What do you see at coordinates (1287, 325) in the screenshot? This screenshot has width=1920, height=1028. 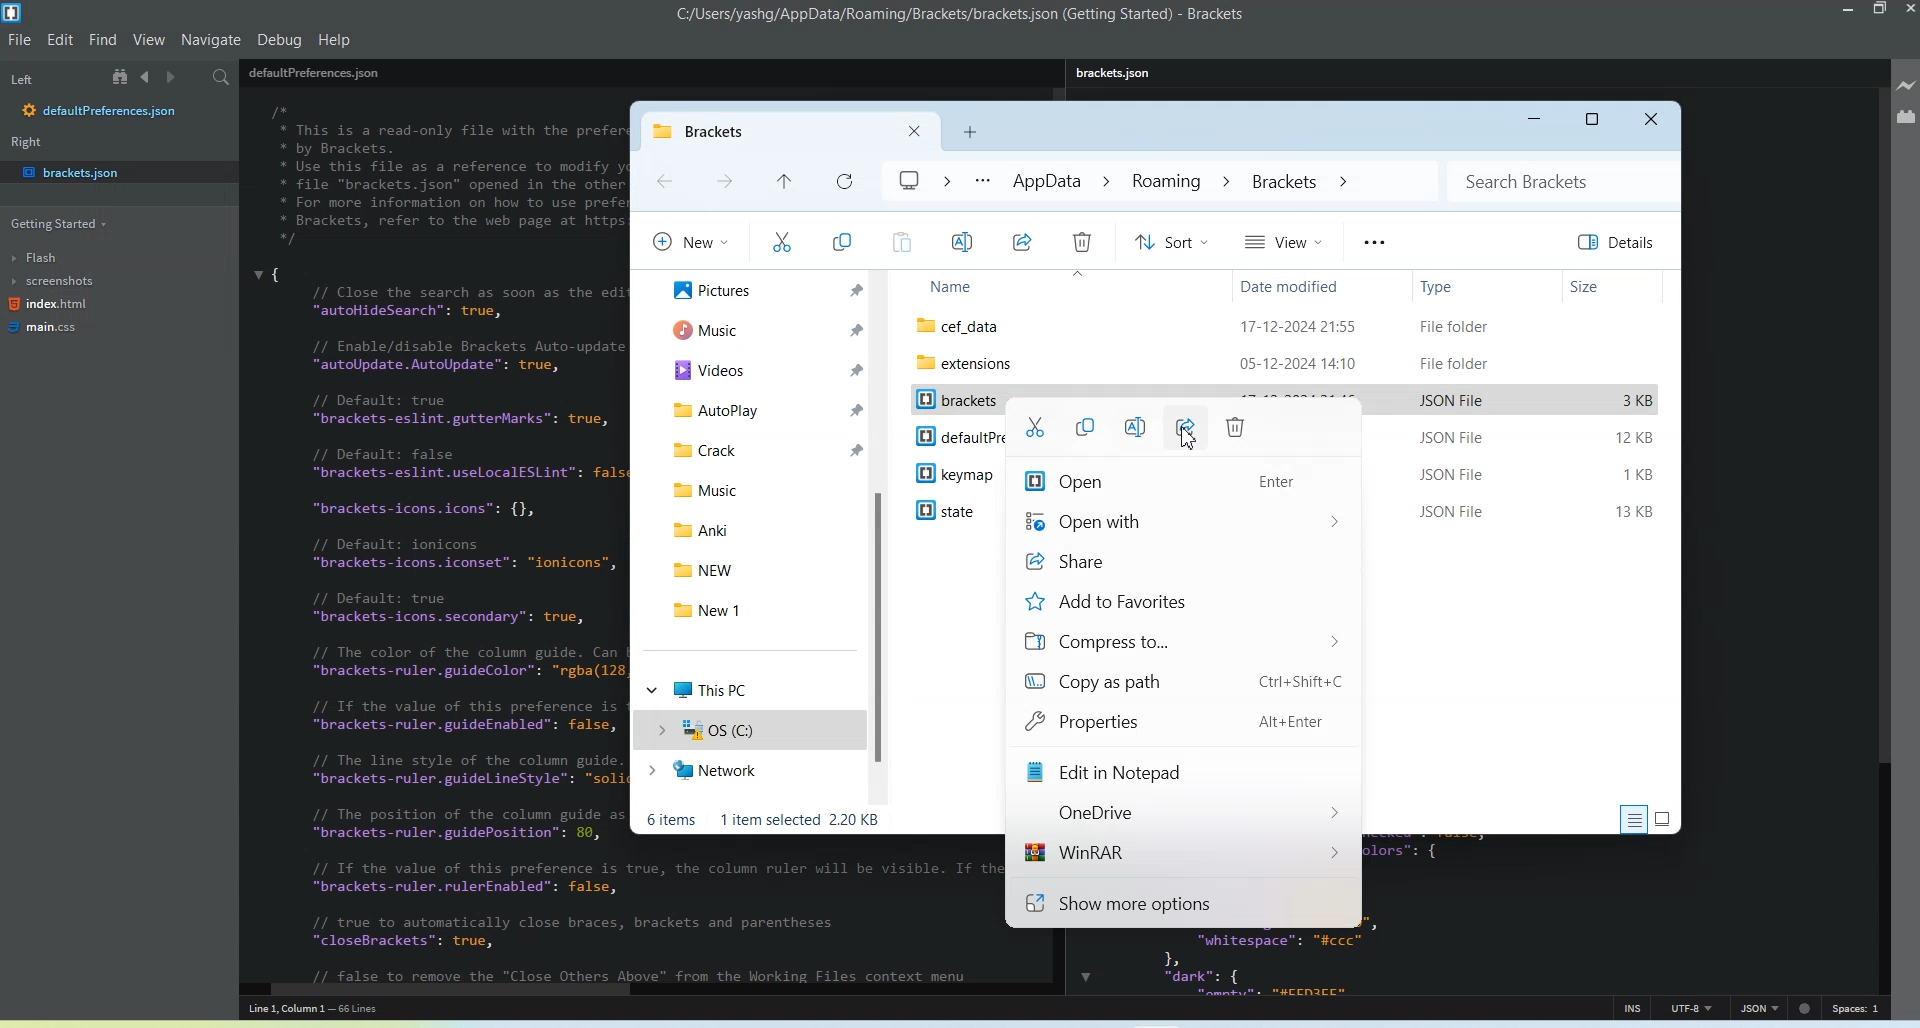 I see `File` at bounding box center [1287, 325].